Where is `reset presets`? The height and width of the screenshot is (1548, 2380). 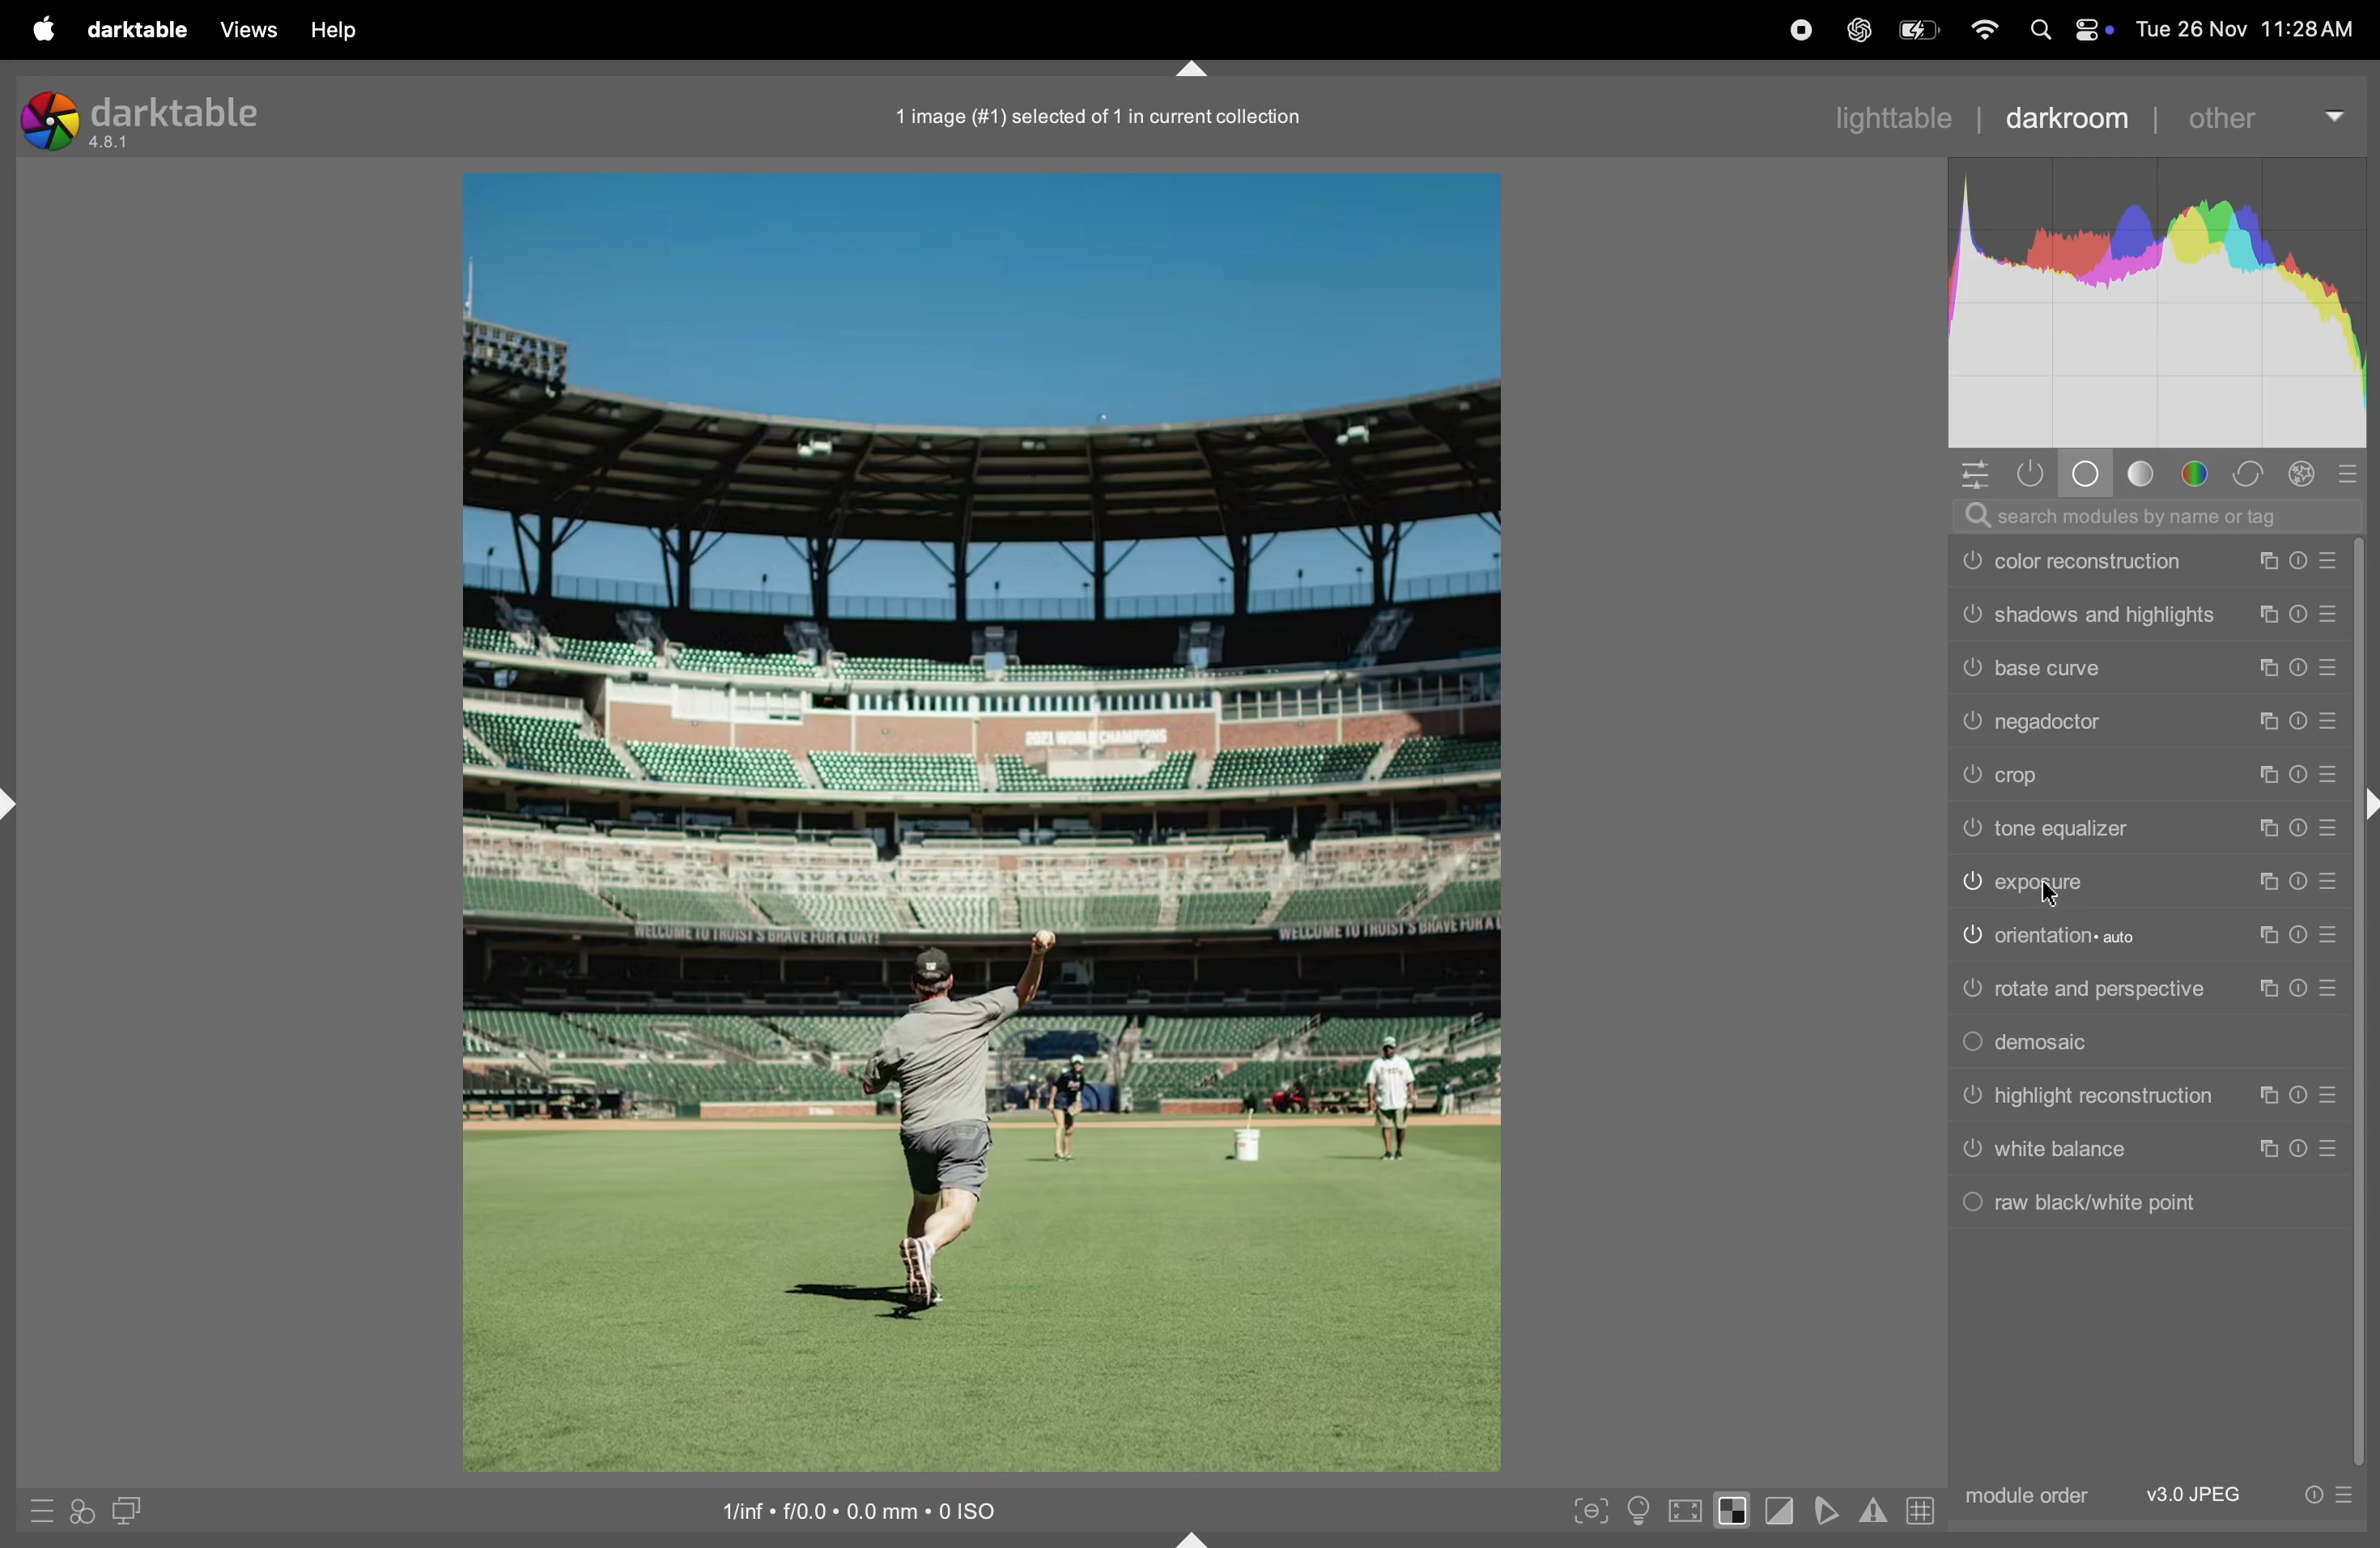
reset presets is located at coordinates (2293, 828).